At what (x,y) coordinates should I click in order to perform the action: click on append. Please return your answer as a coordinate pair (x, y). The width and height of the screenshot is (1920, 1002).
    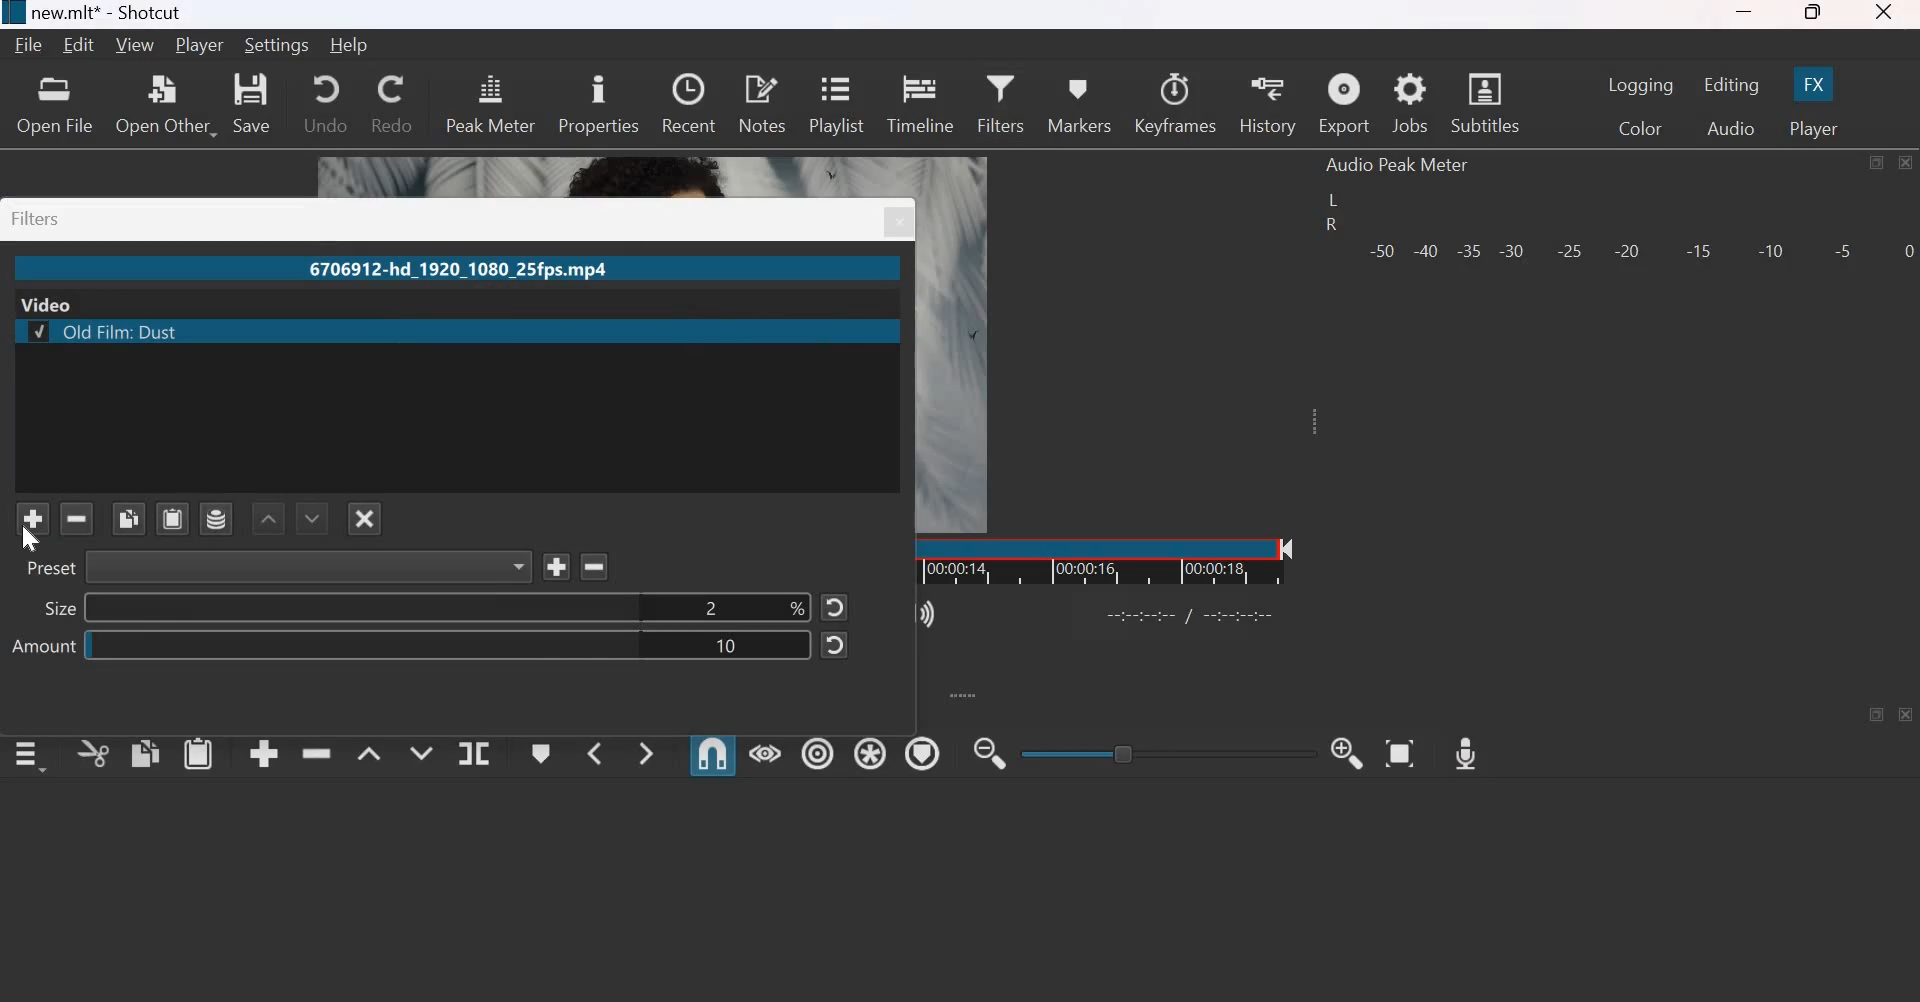
    Looking at the image, I should click on (264, 755).